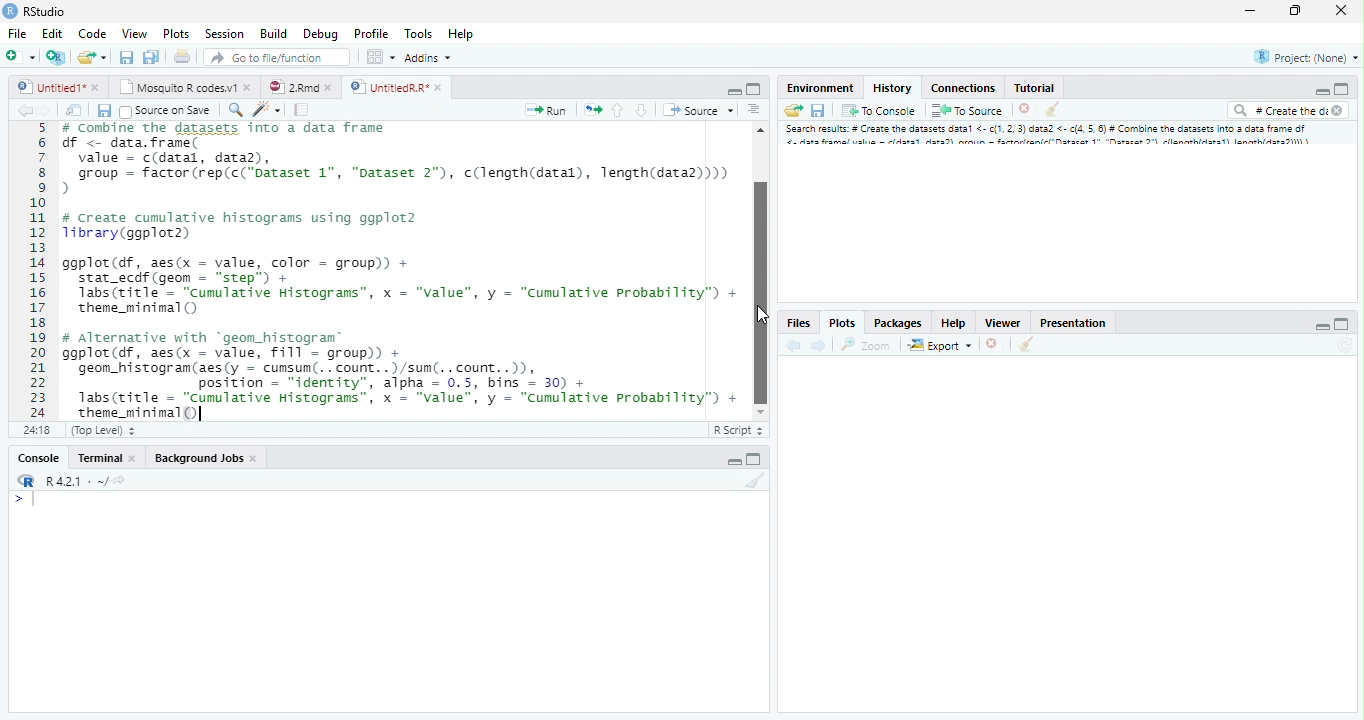  I want to click on Debug, so click(348, 34).